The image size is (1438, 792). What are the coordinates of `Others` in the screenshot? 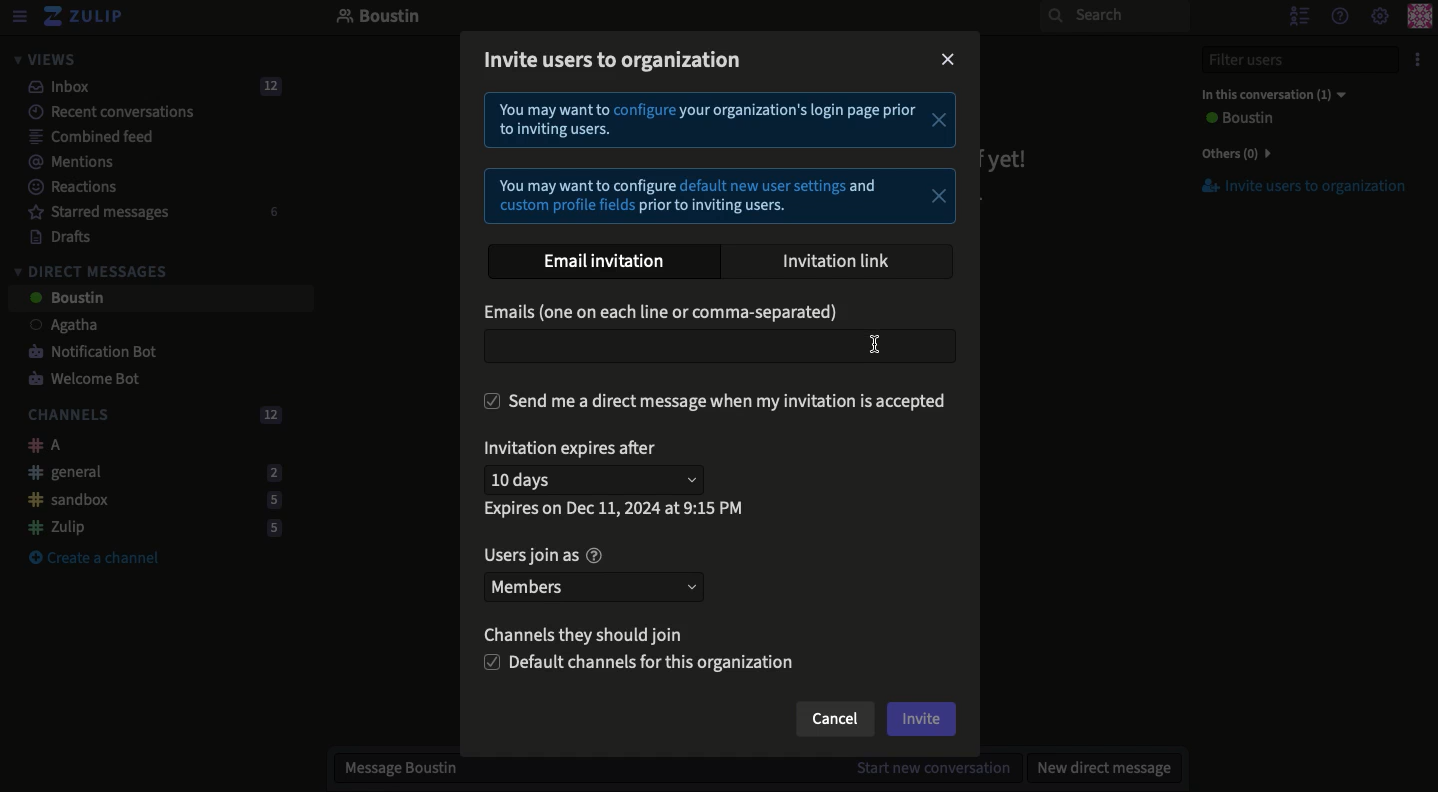 It's located at (1232, 153).